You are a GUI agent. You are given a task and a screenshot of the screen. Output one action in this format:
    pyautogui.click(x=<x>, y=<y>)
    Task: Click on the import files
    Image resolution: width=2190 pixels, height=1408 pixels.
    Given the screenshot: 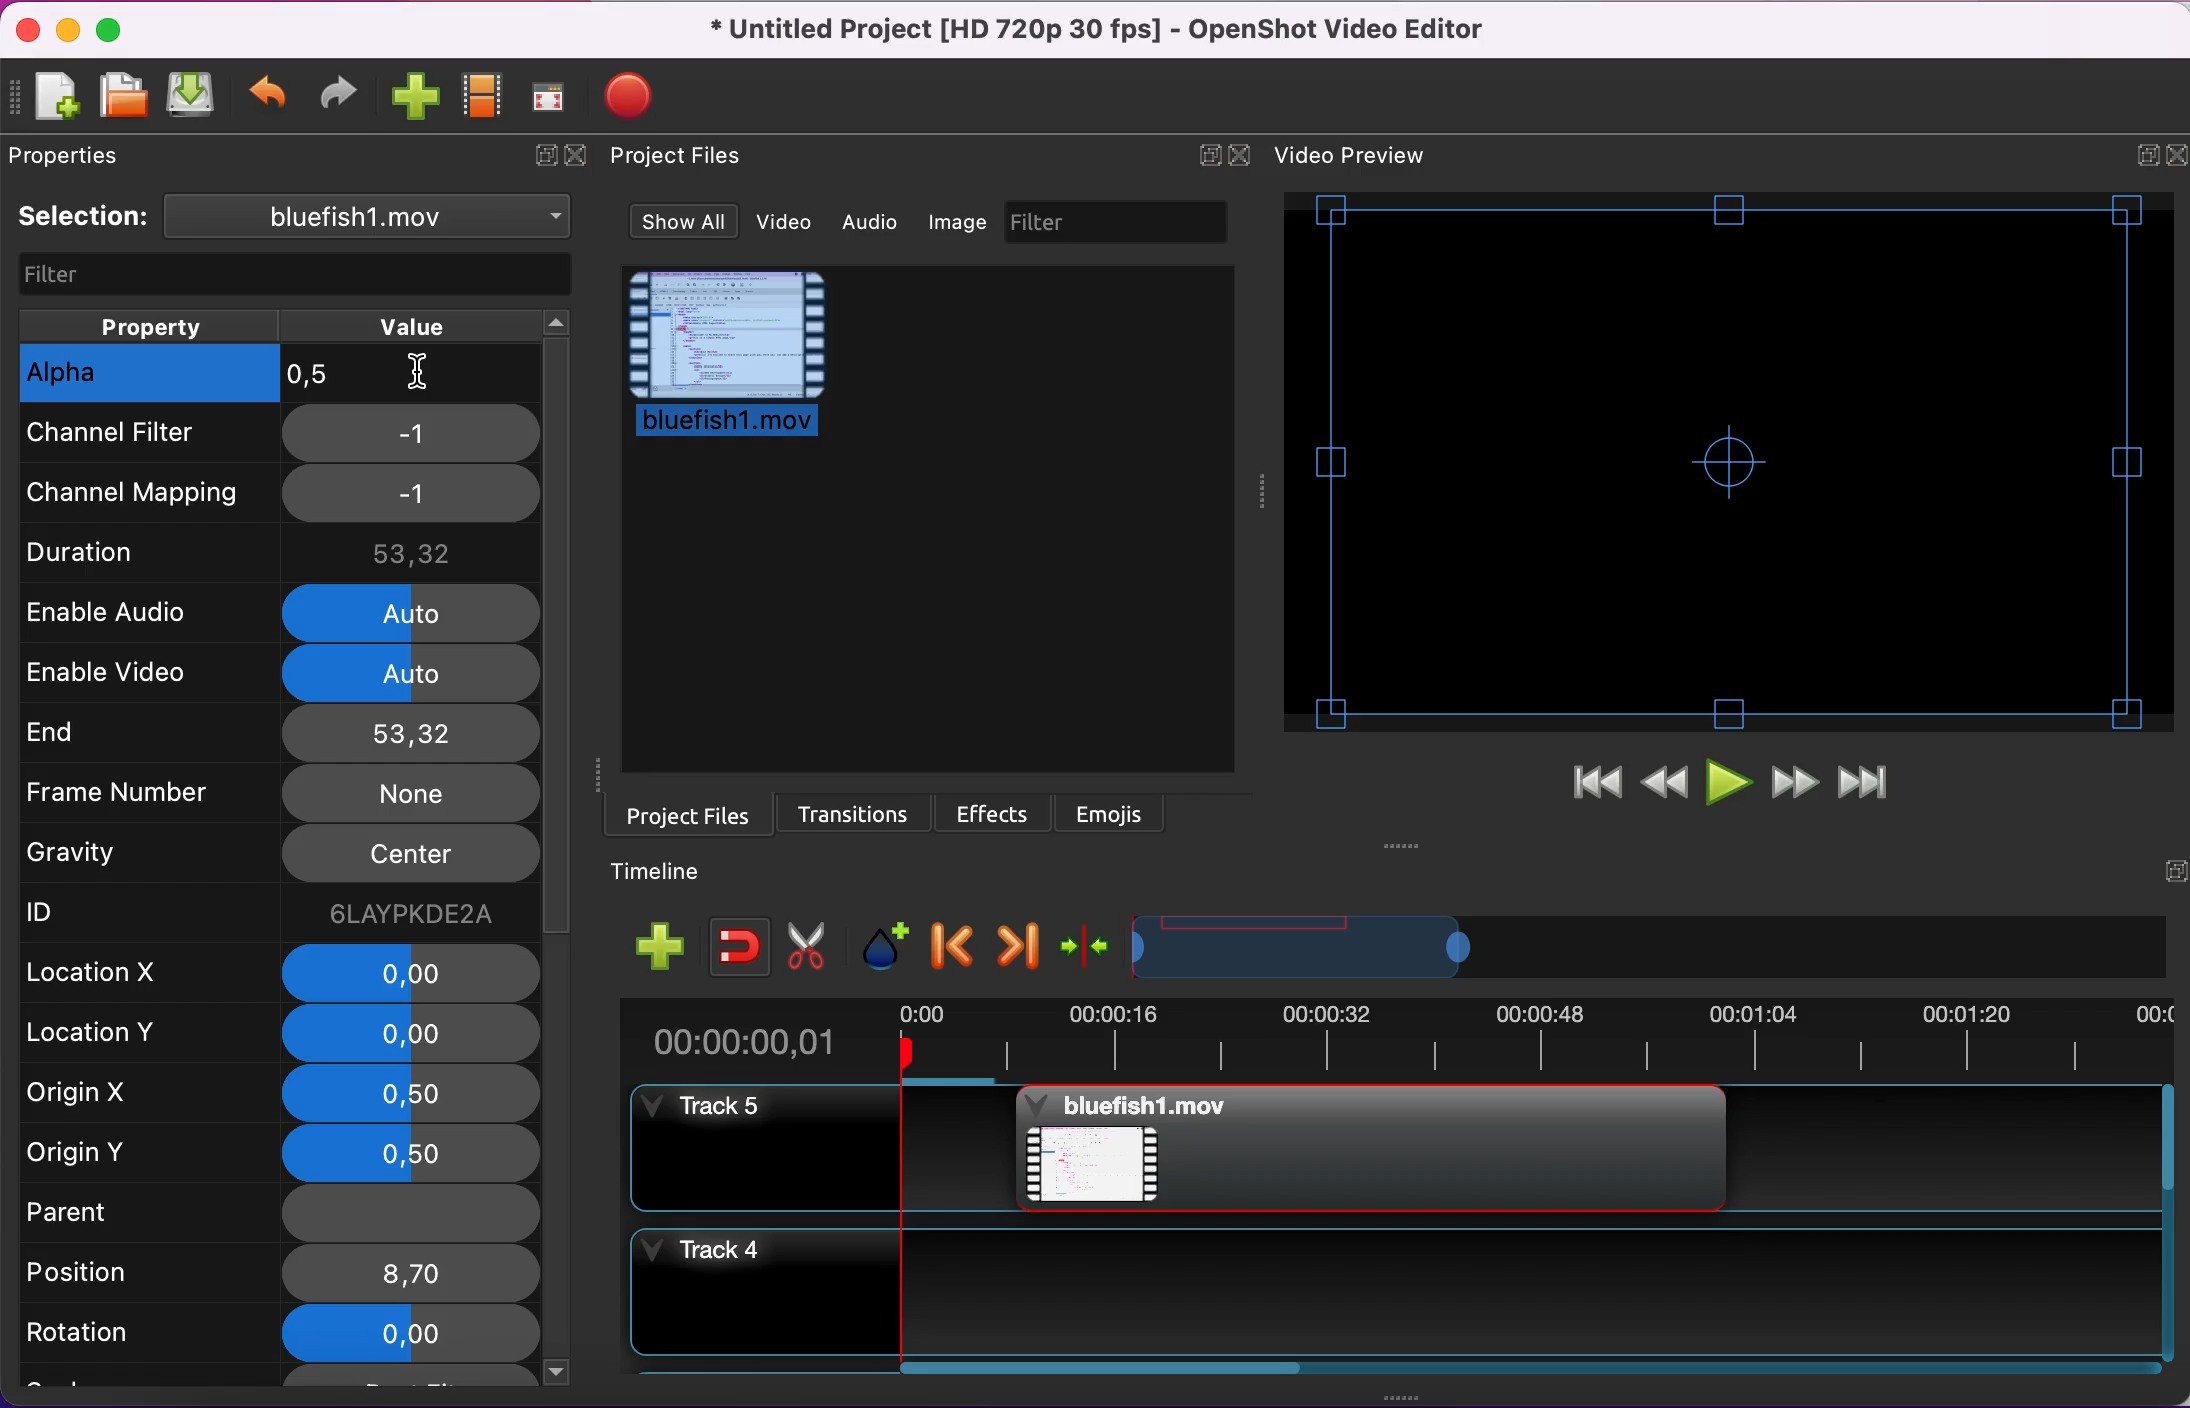 What is the action you would take?
    pyautogui.click(x=413, y=96)
    